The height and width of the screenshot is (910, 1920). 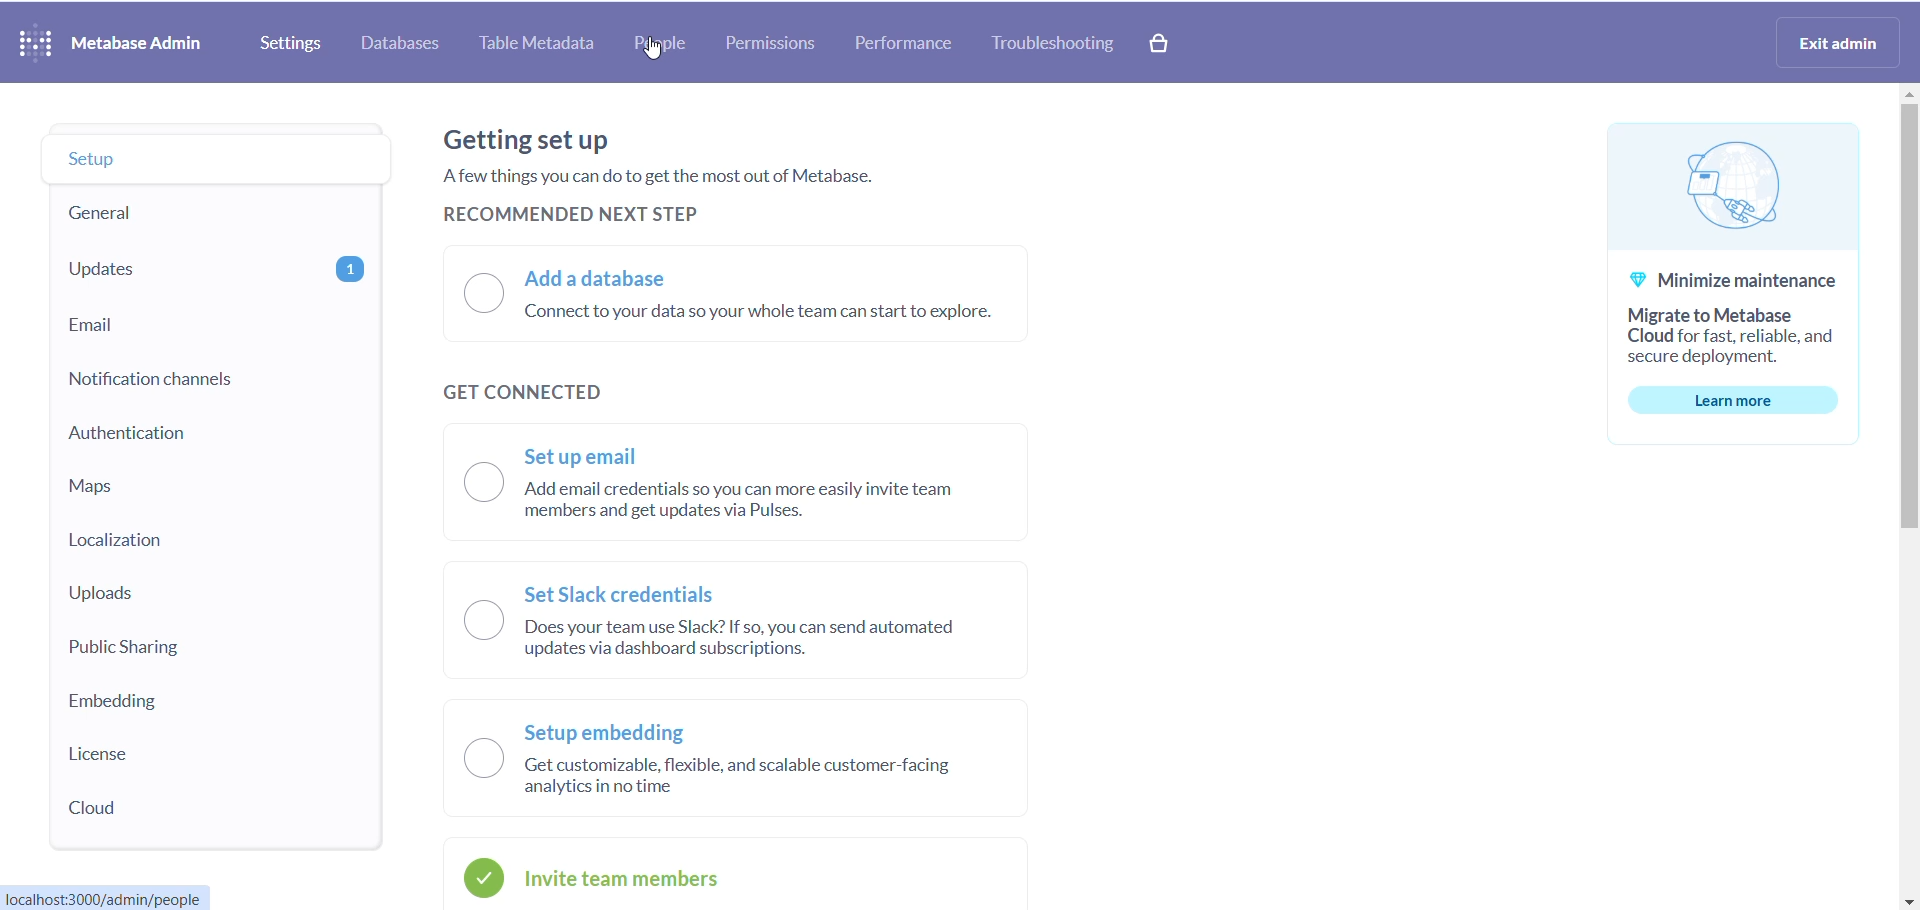 I want to click on public sharing, so click(x=189, y=649).